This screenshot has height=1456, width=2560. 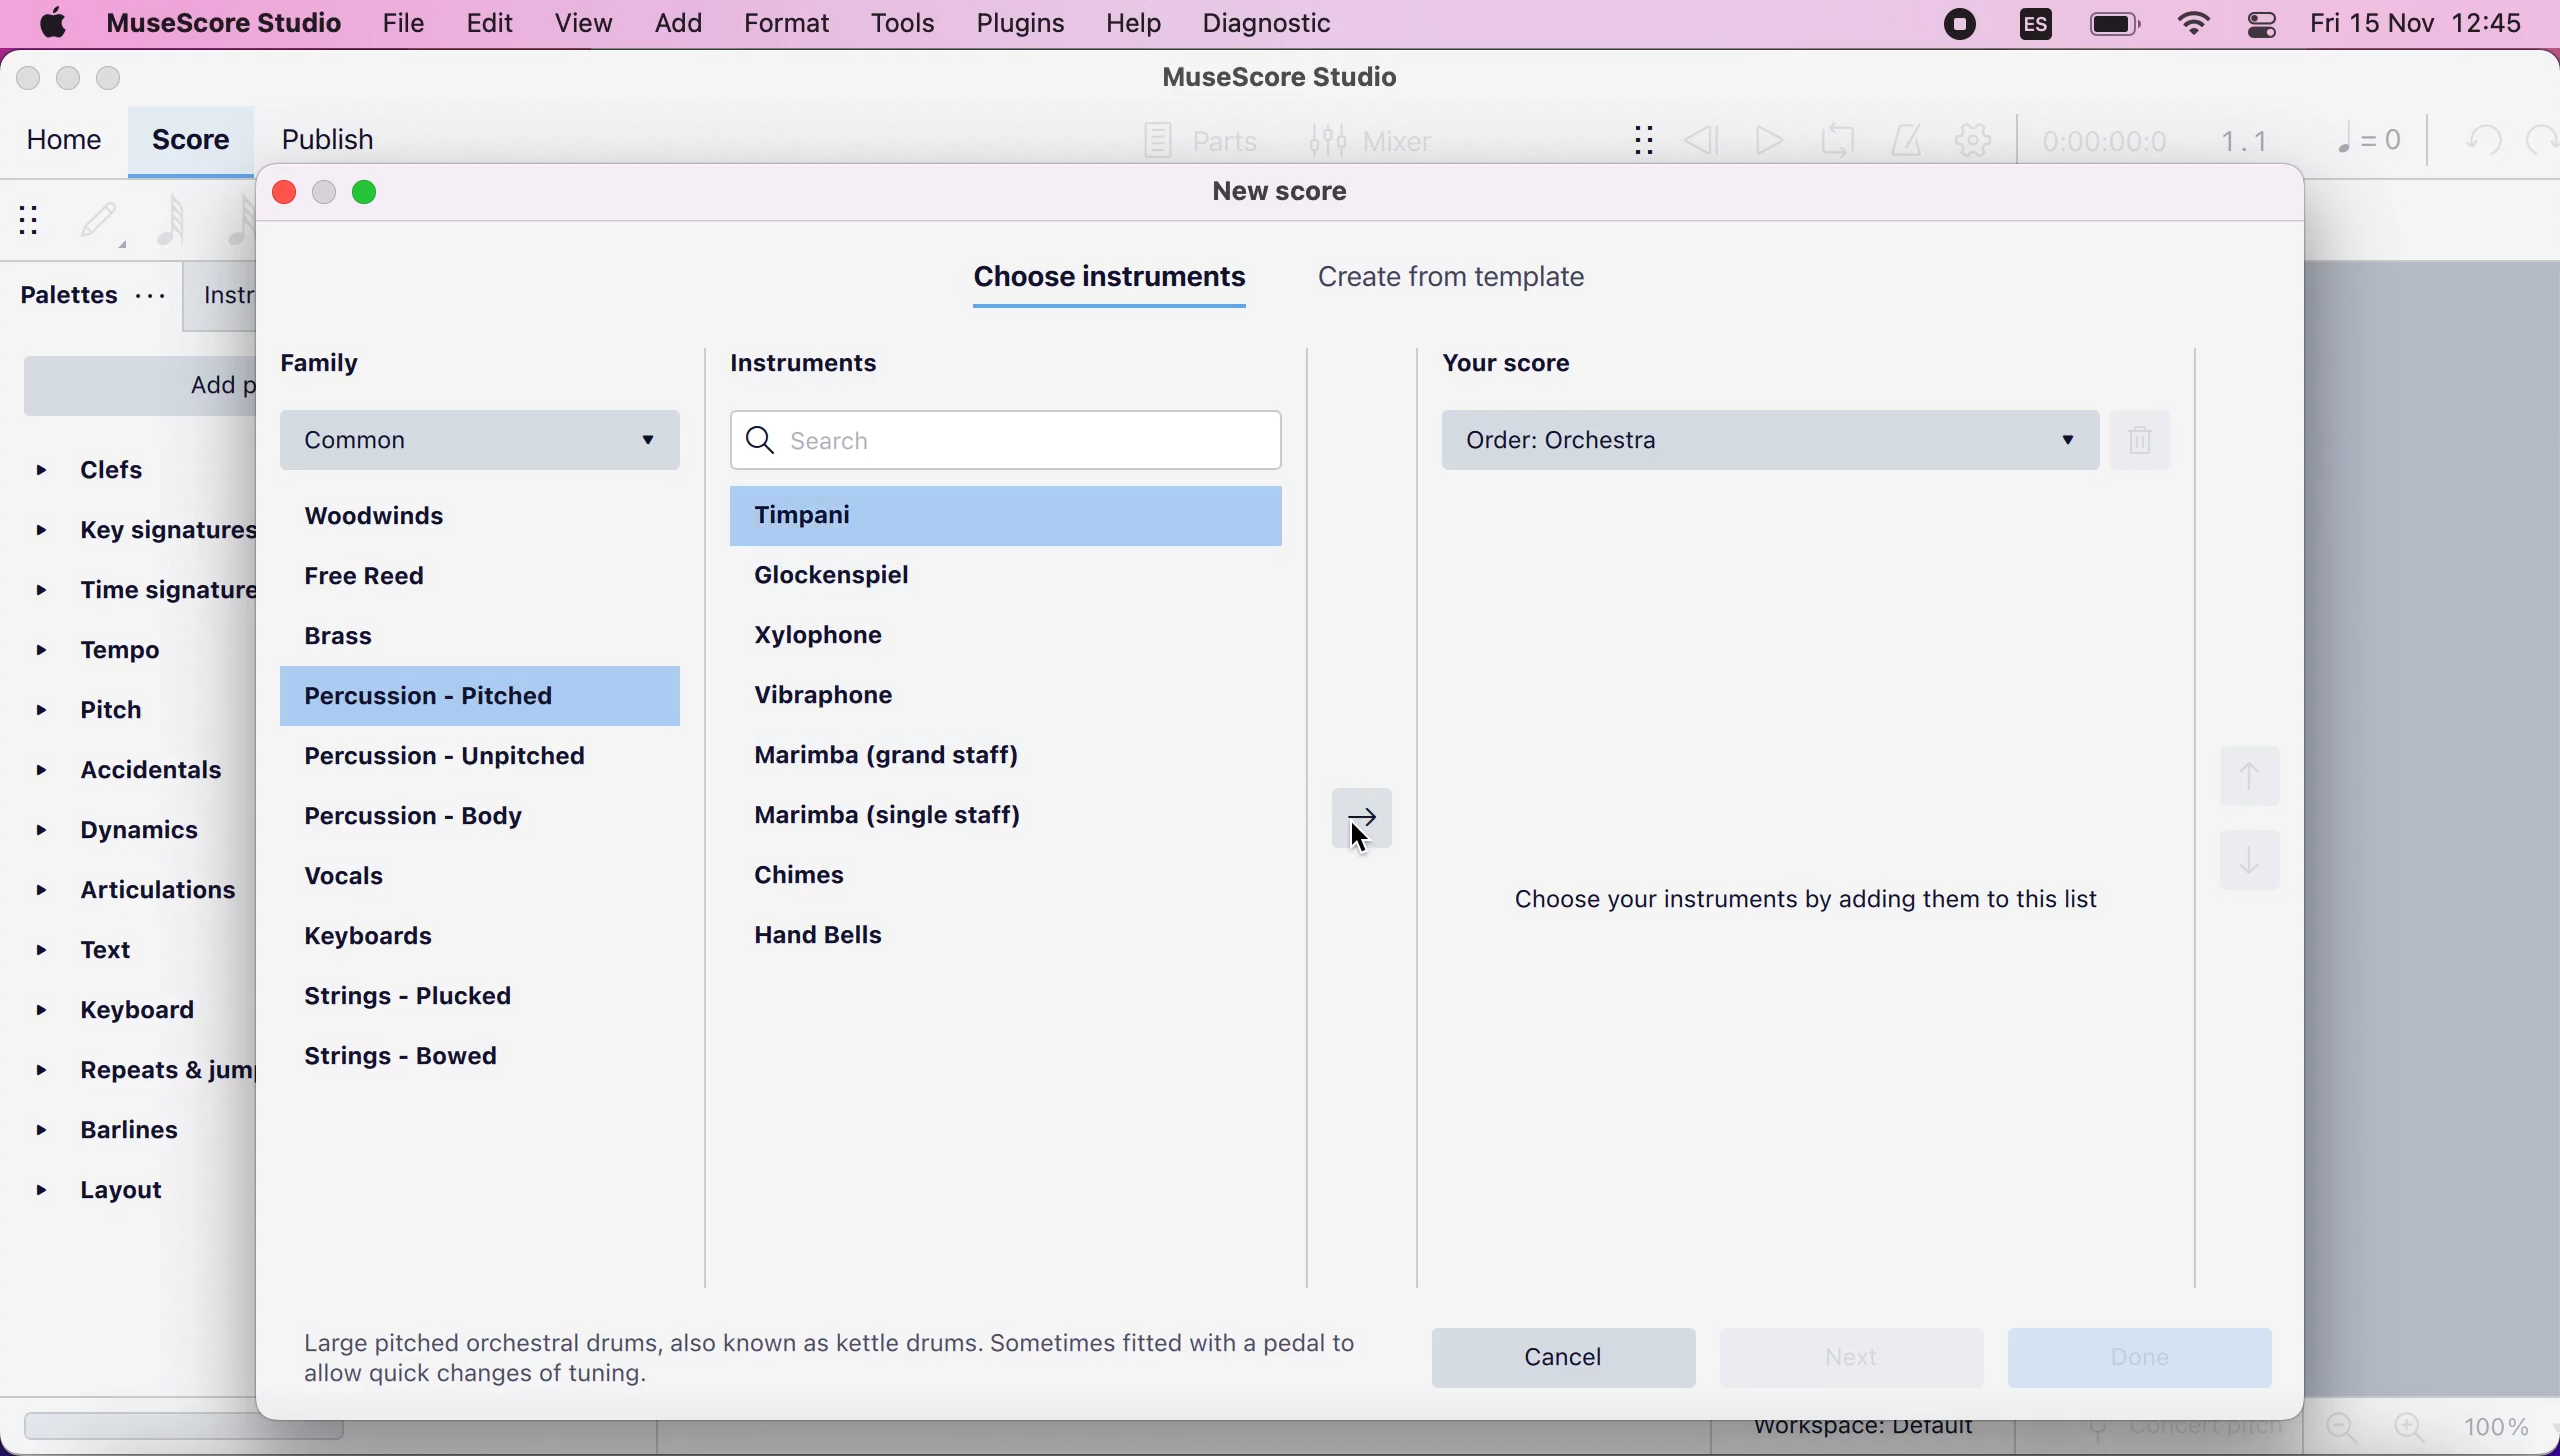 I want to click on percussion - body, so click(x=435, y=815).